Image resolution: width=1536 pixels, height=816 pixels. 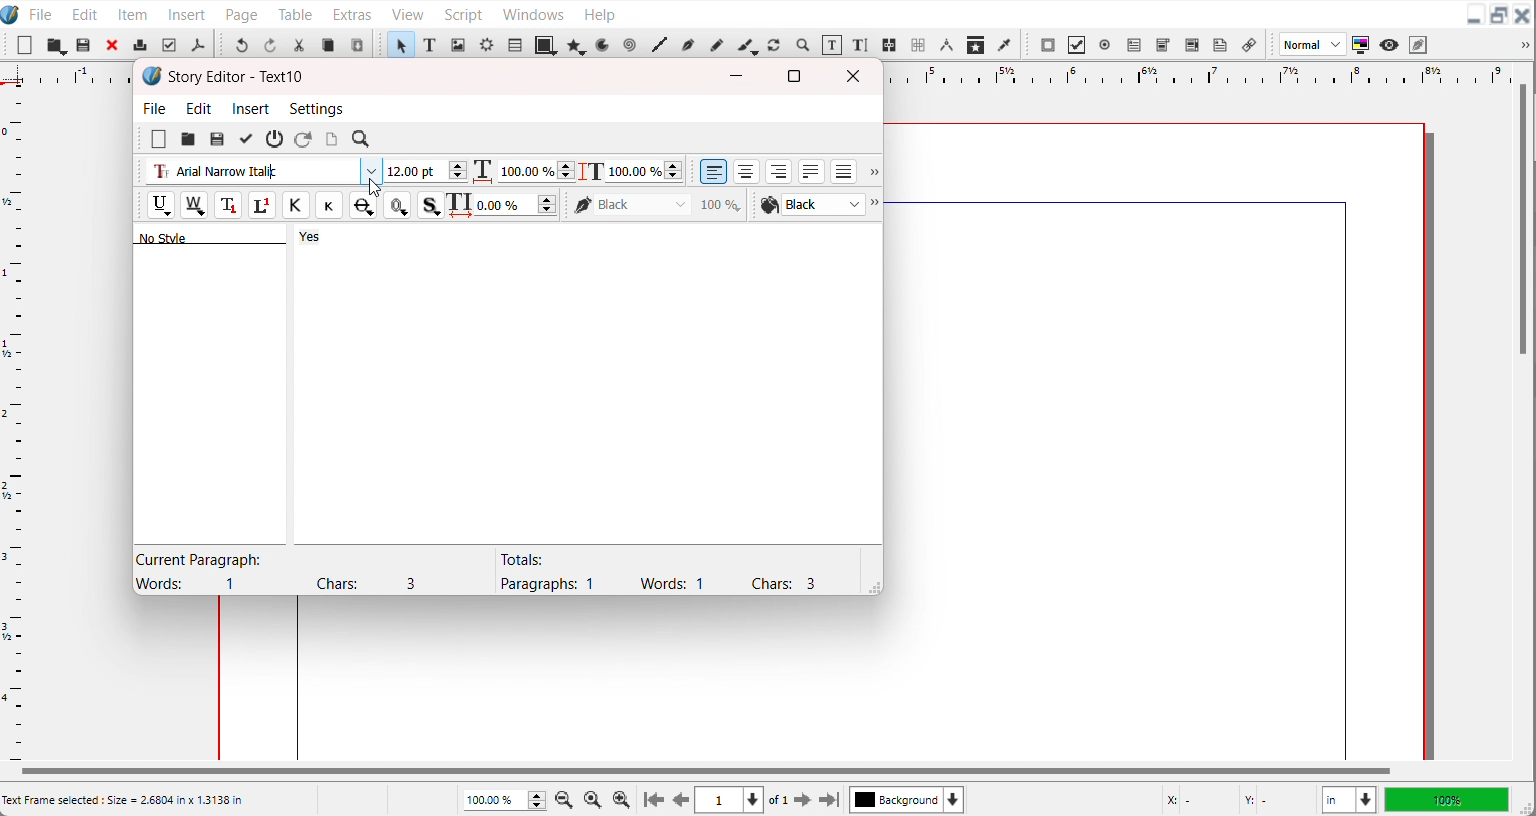 What do you see at coordinates (862, 46) in the screenshot?
I see `Edit Text` at bounding box center [862, 46].